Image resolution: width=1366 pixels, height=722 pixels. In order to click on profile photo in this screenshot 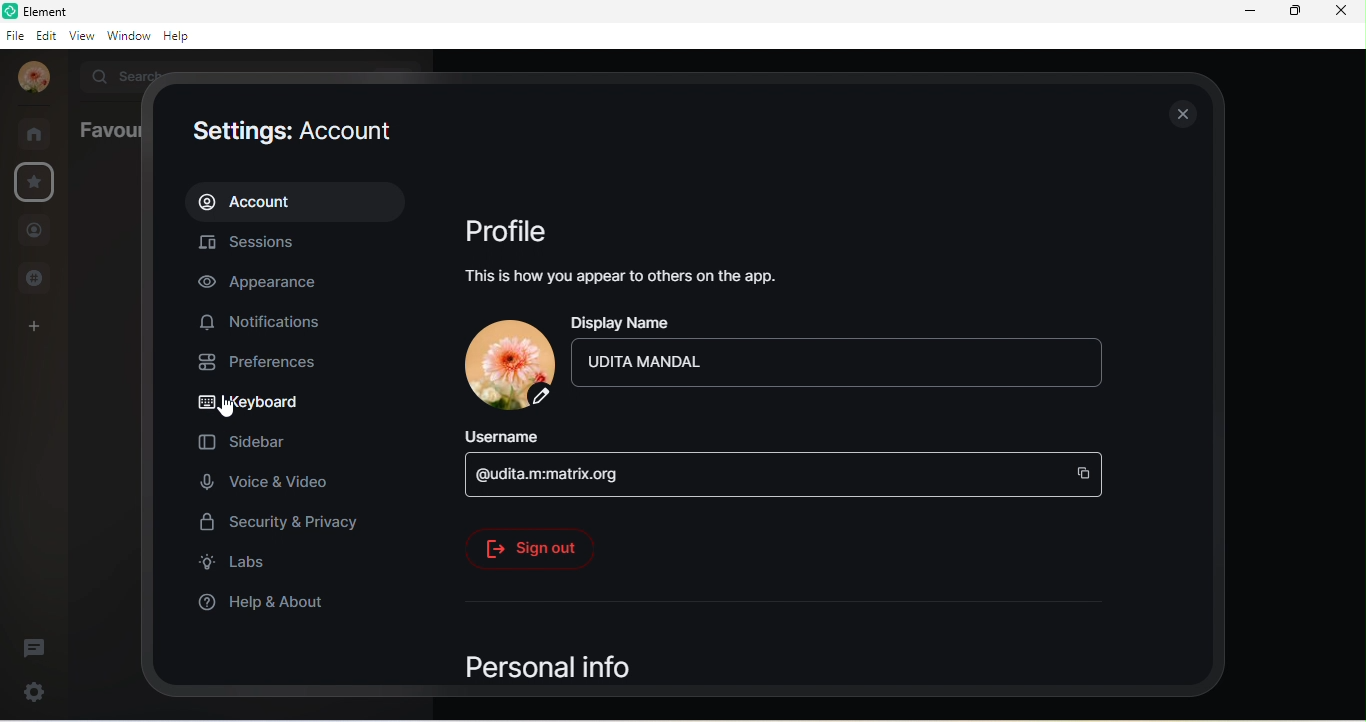, I will do `click(511, 366)`.